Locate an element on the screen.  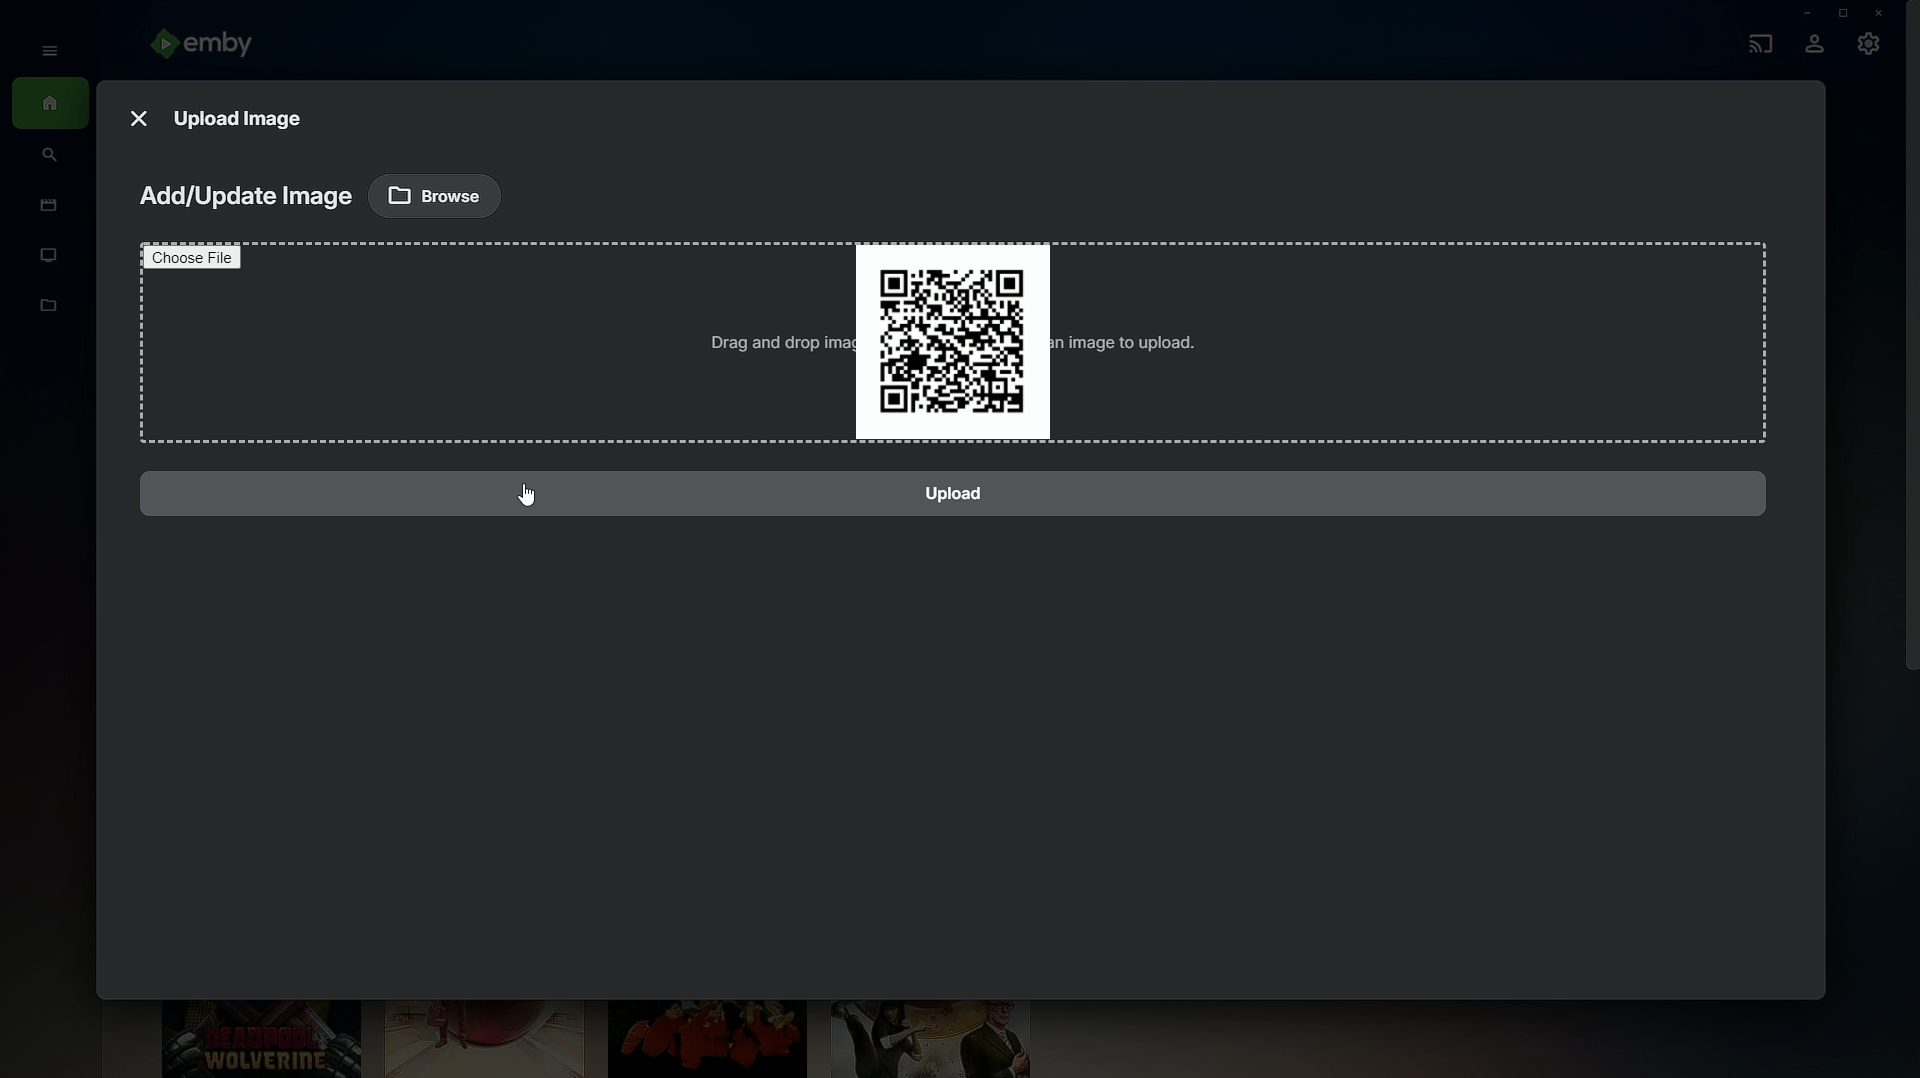
Close is located at coordinates (138, 114).